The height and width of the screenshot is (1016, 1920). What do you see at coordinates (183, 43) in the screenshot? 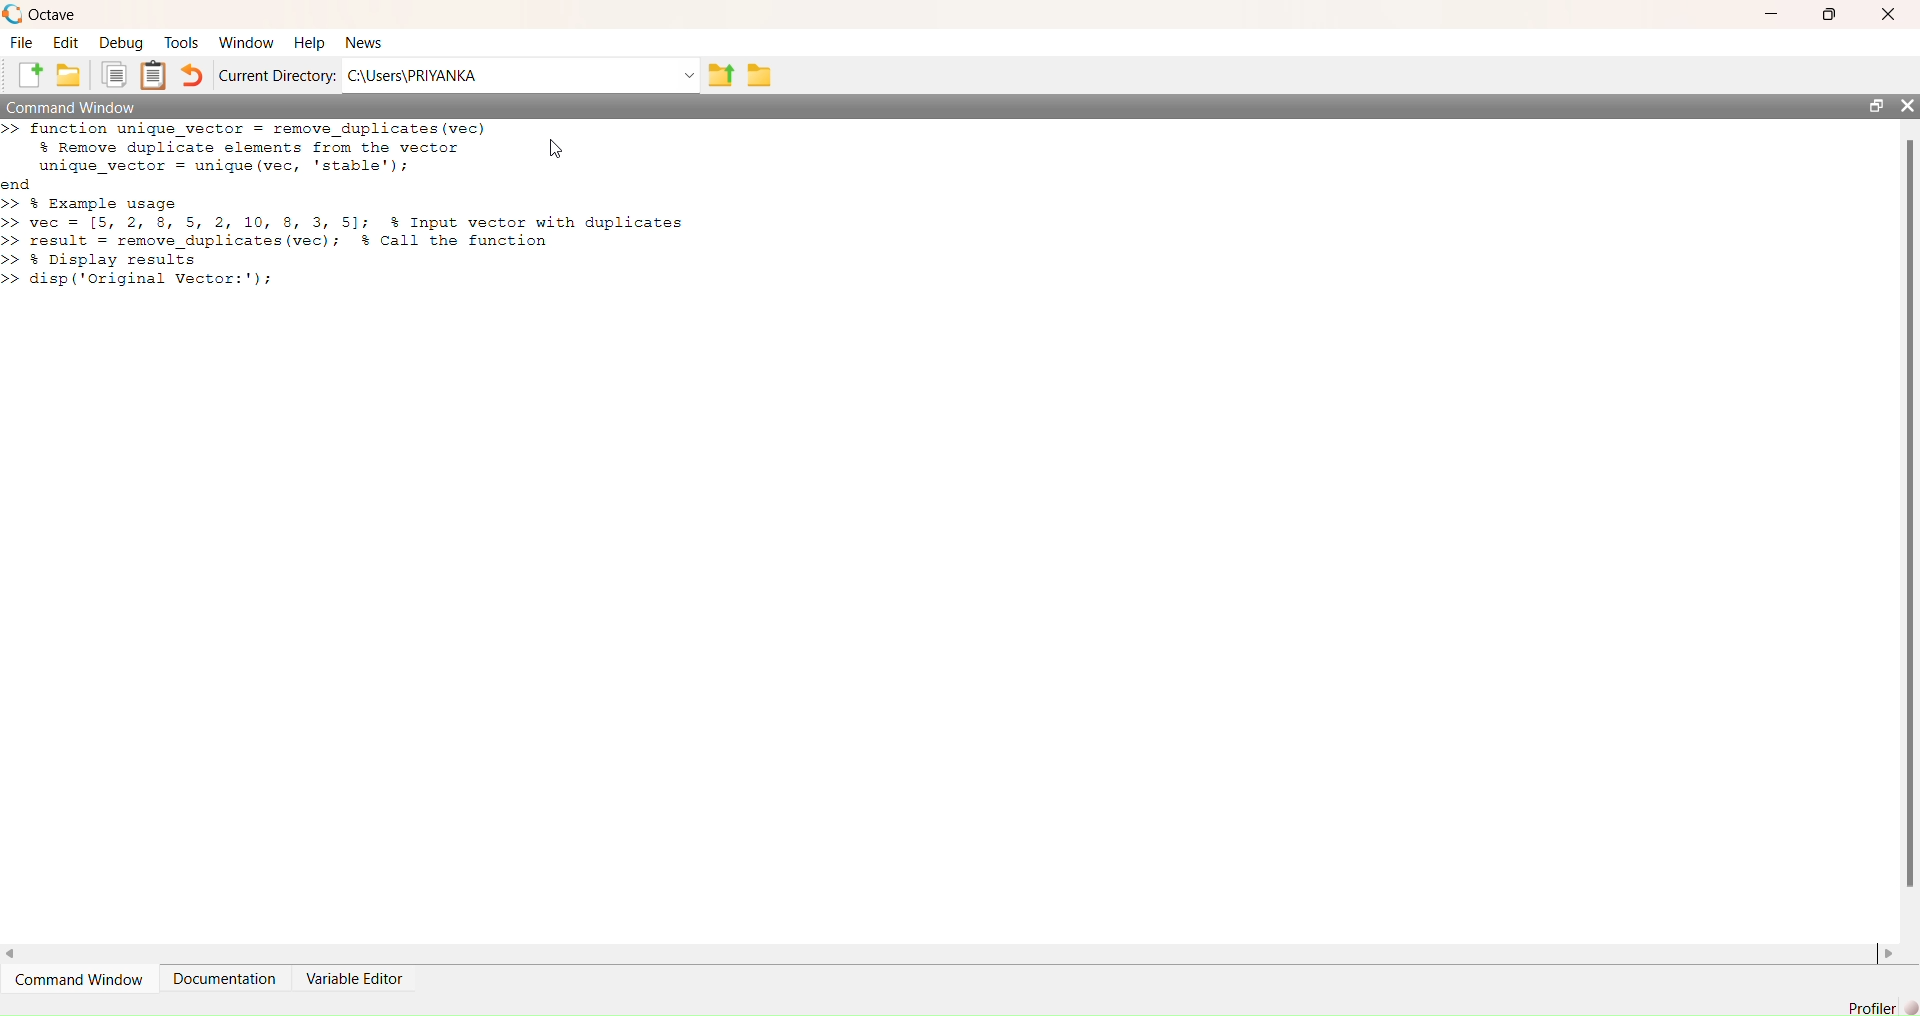
I see `tools` at bounding box center [183, 43].